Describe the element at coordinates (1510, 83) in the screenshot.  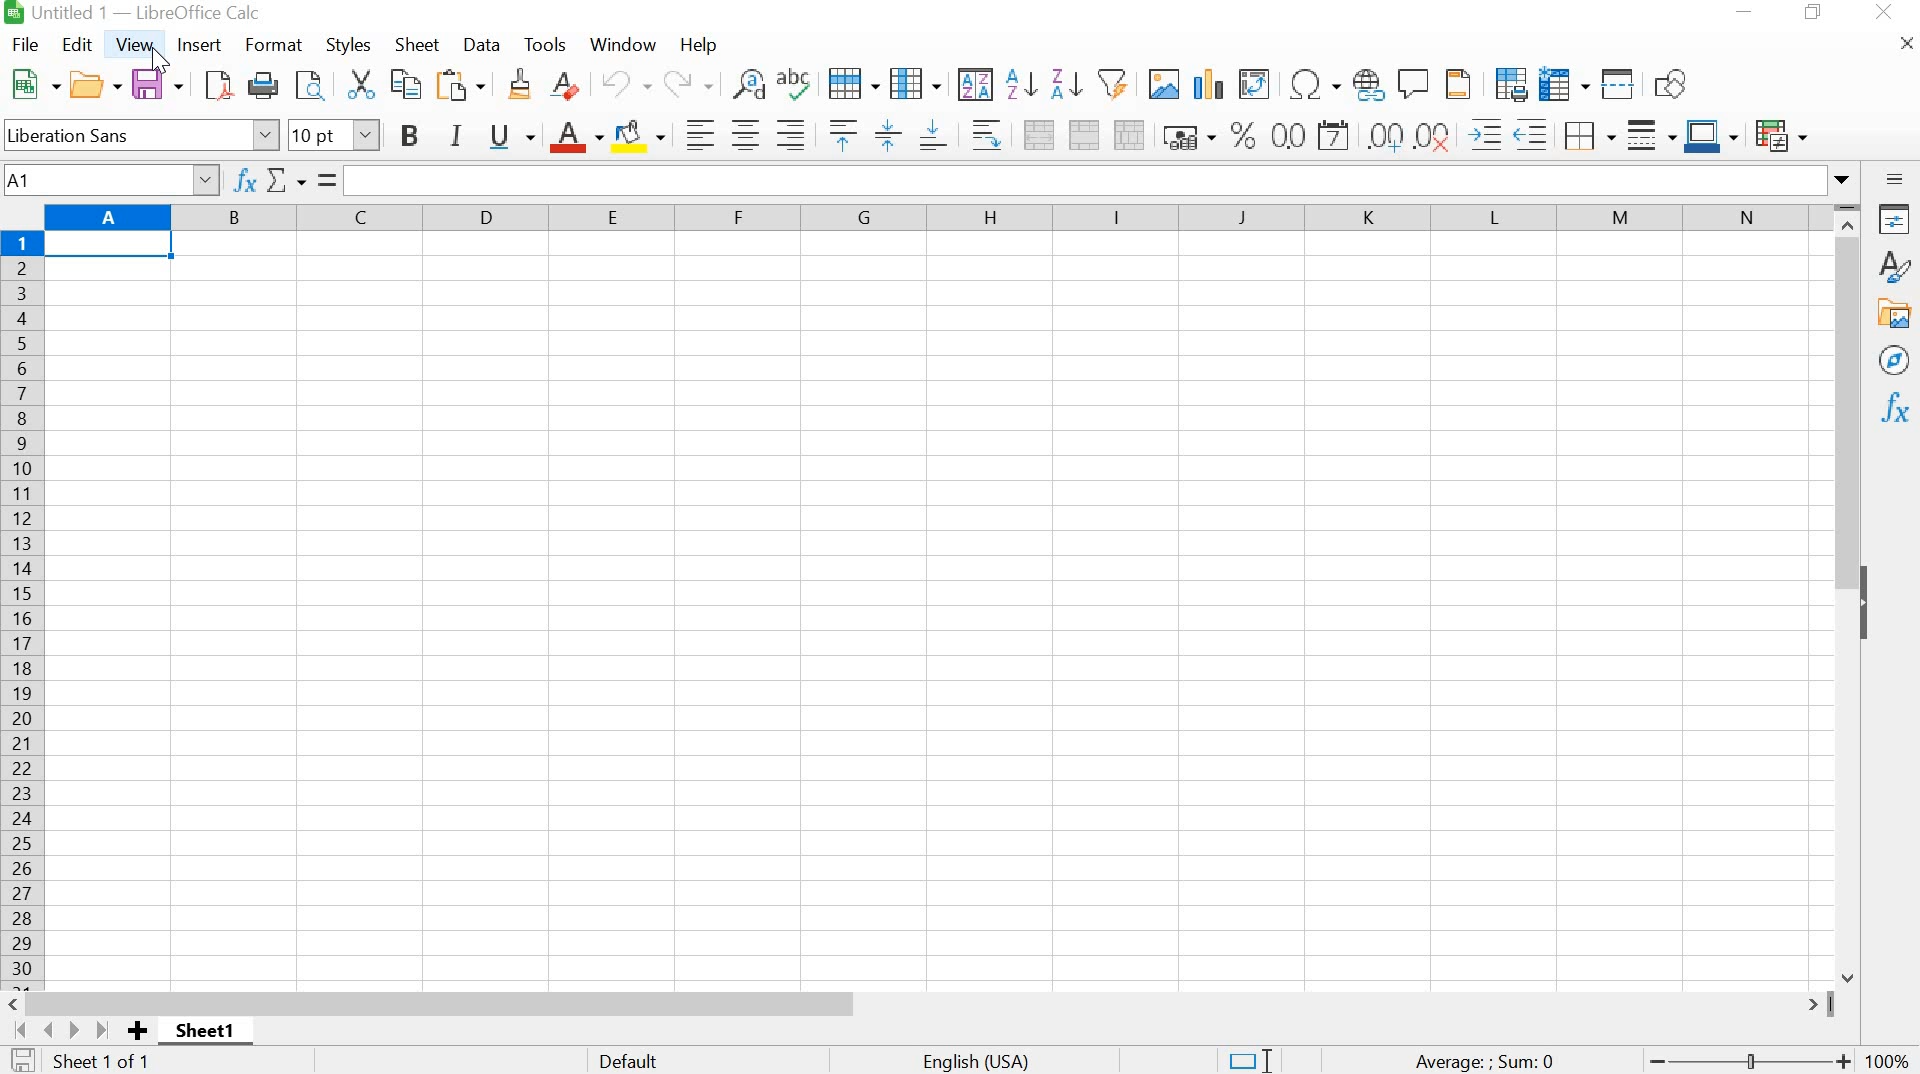
I see `DEFINE PRINT AREA` at that location.